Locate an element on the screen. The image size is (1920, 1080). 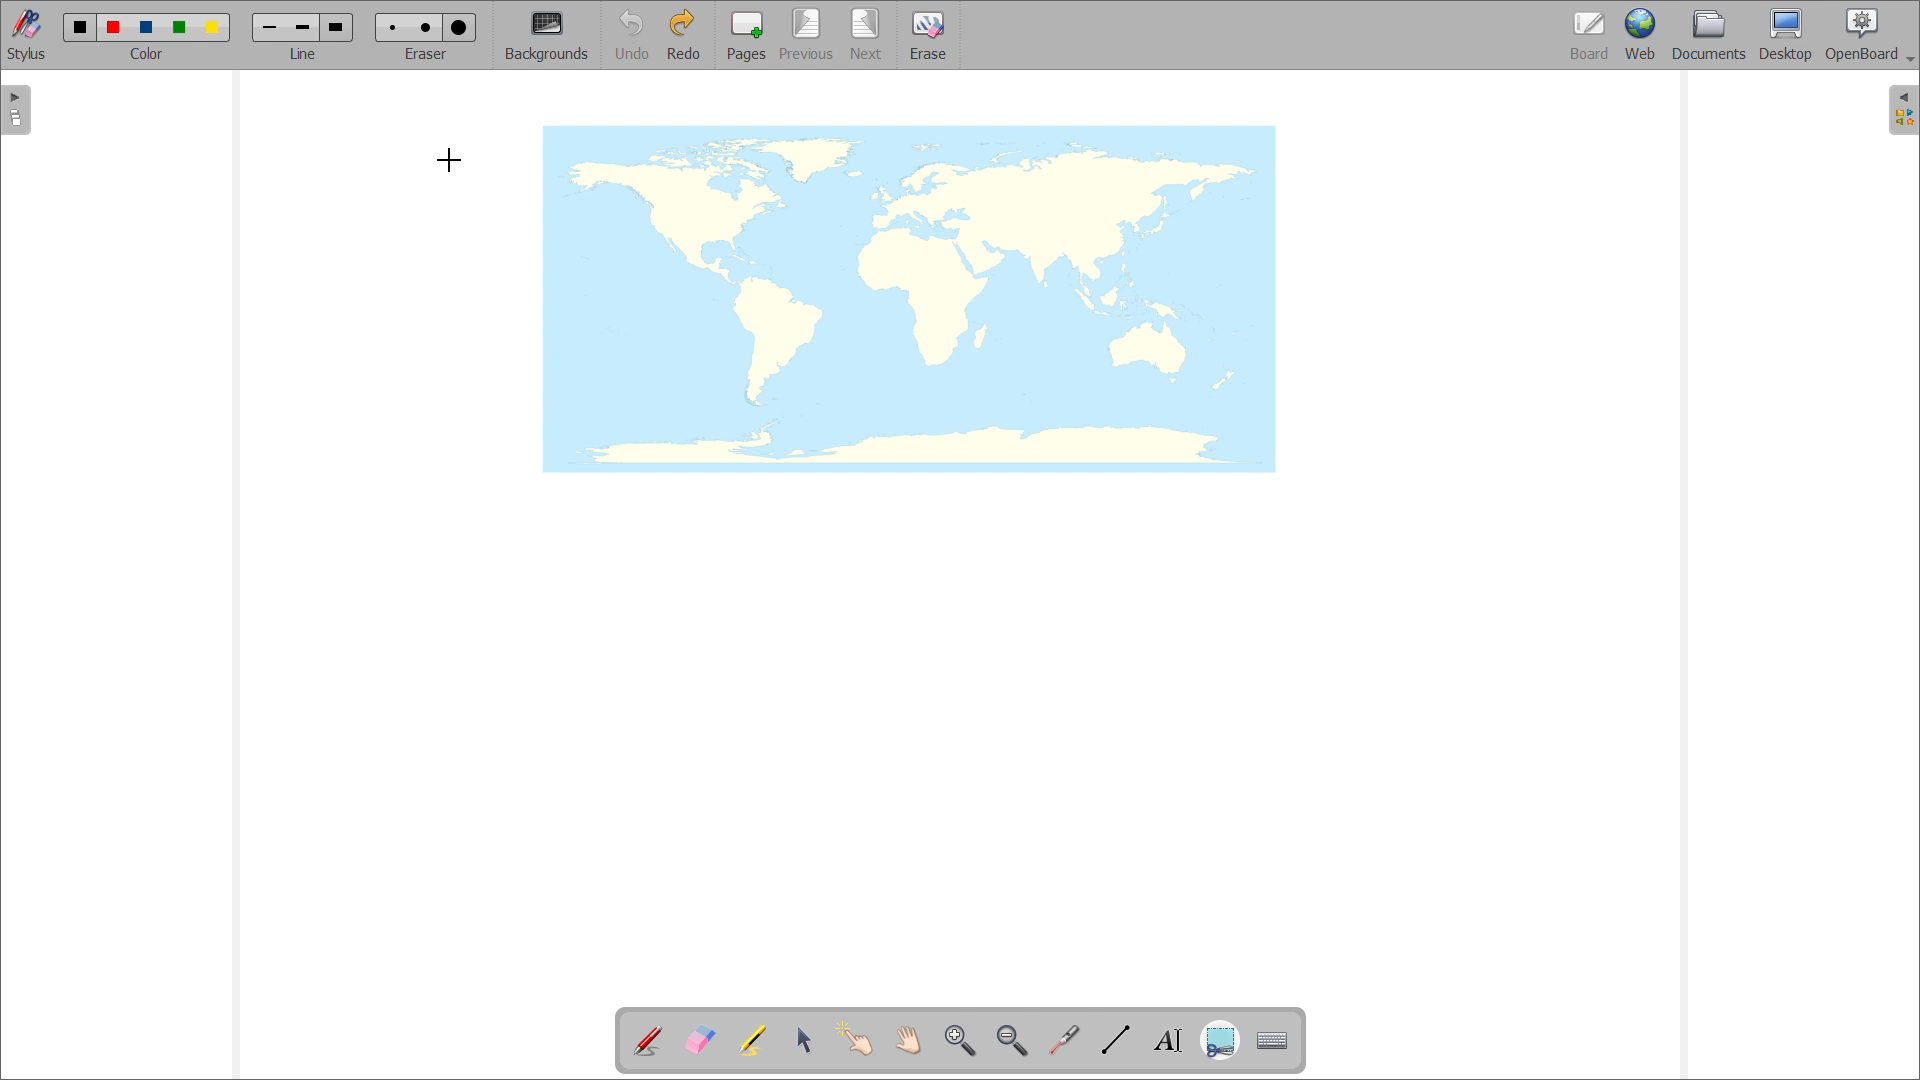
Eraser is located at coordinates (428, 53).